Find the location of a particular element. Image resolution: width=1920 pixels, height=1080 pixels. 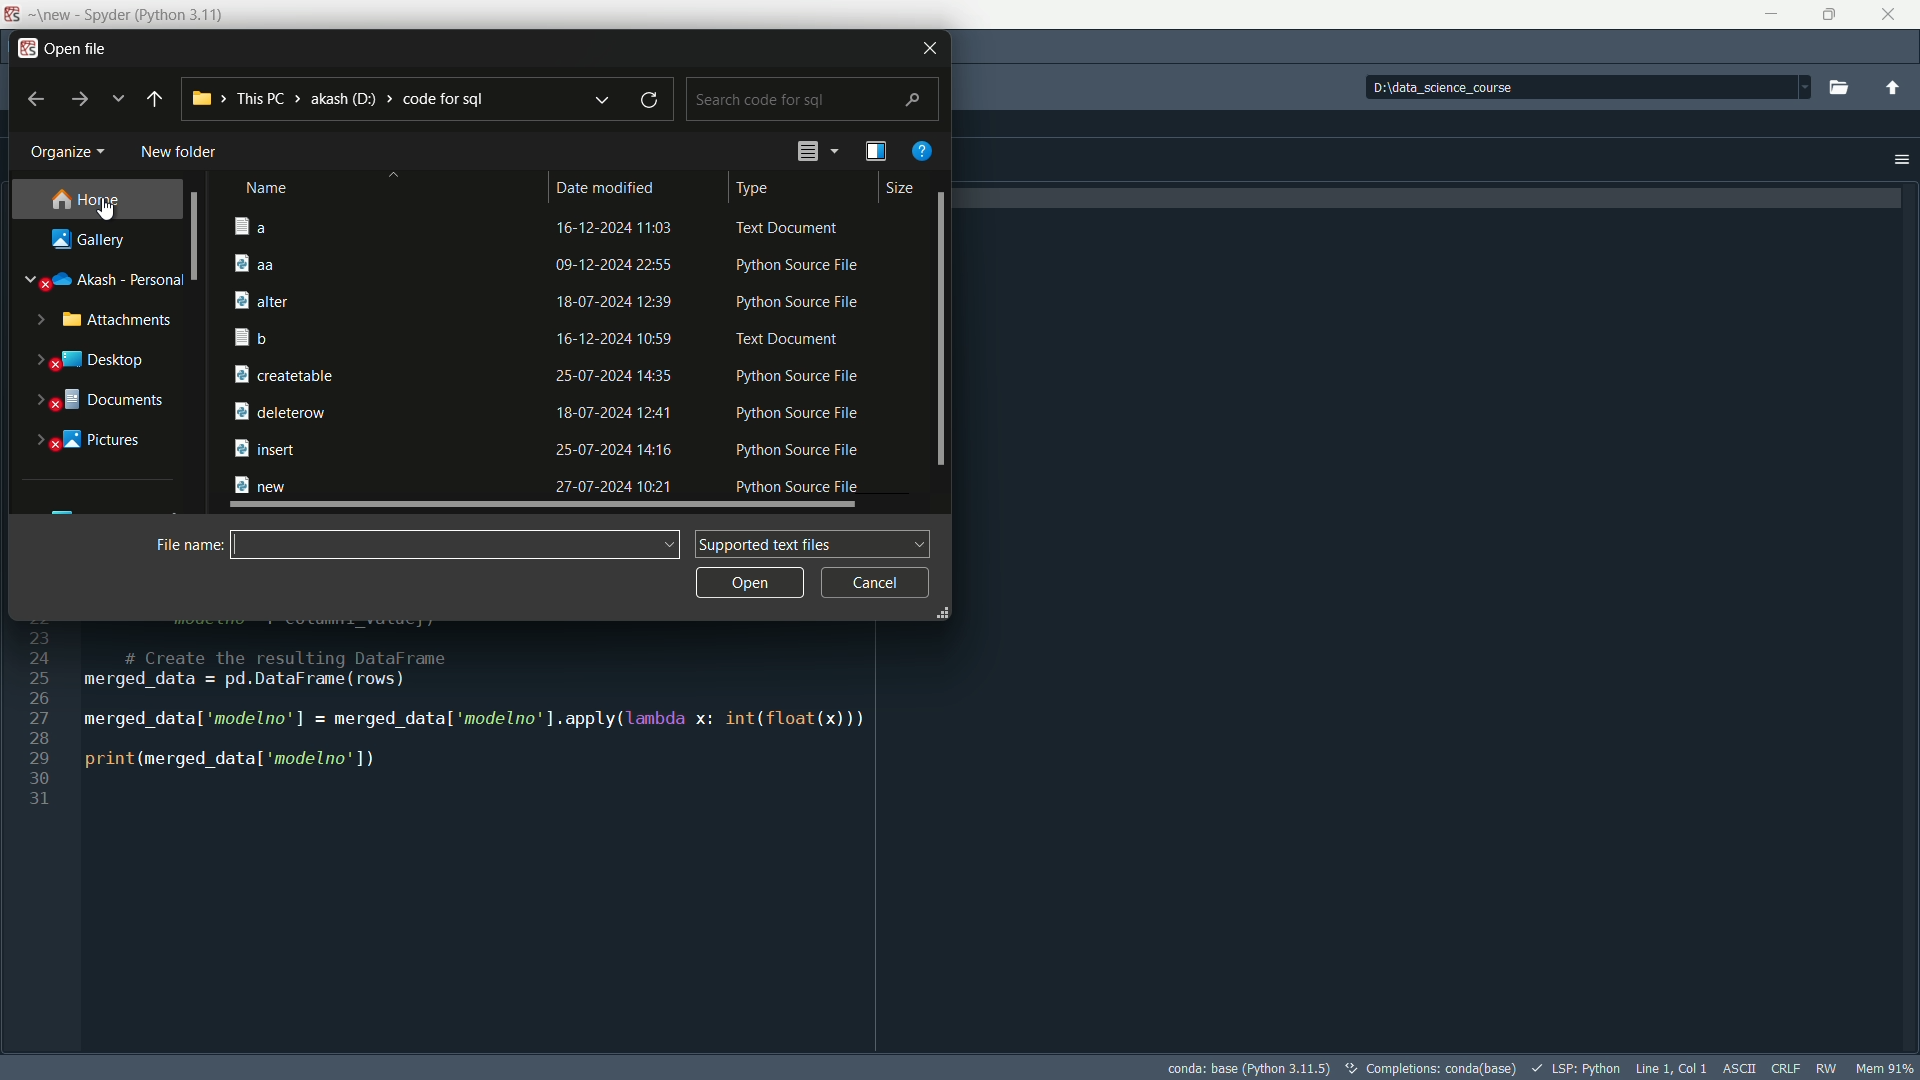

app name is located at coordinates (154, 13).